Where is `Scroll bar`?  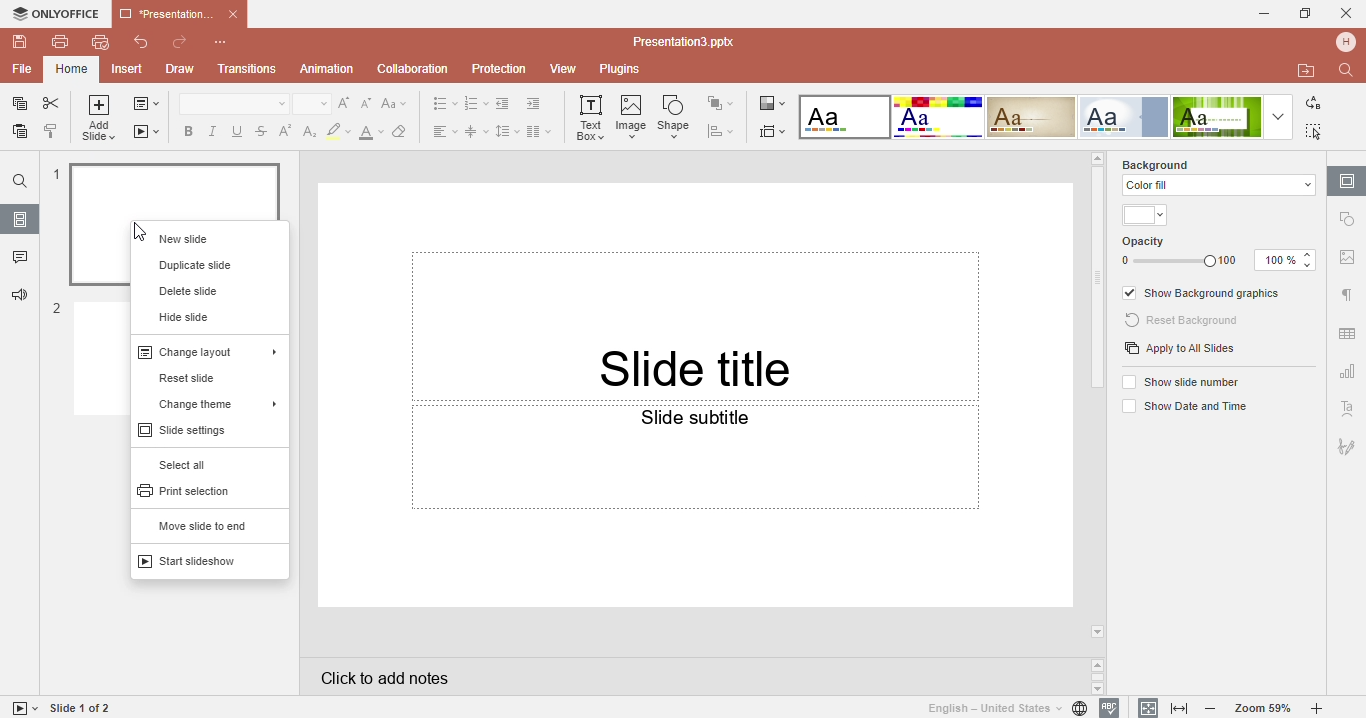 Scroll bar is located at coordinates (1099, 281).